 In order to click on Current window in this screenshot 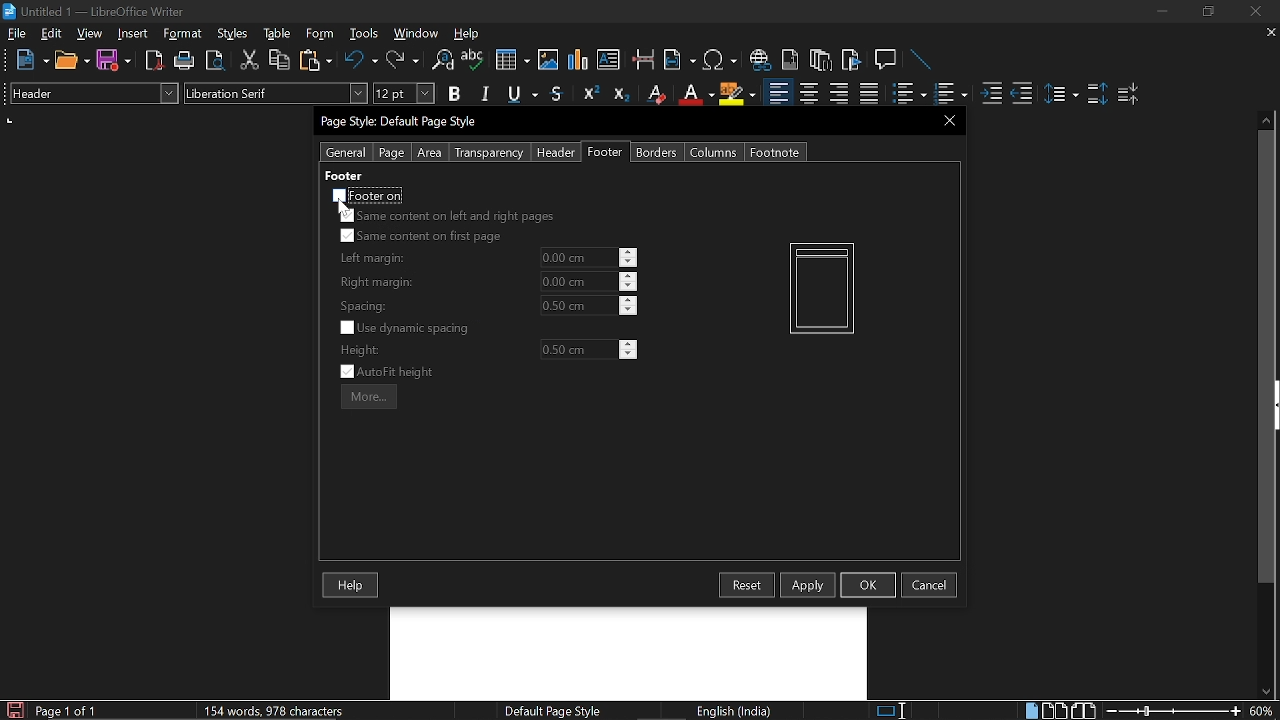, I will do `click(402, 122)`.